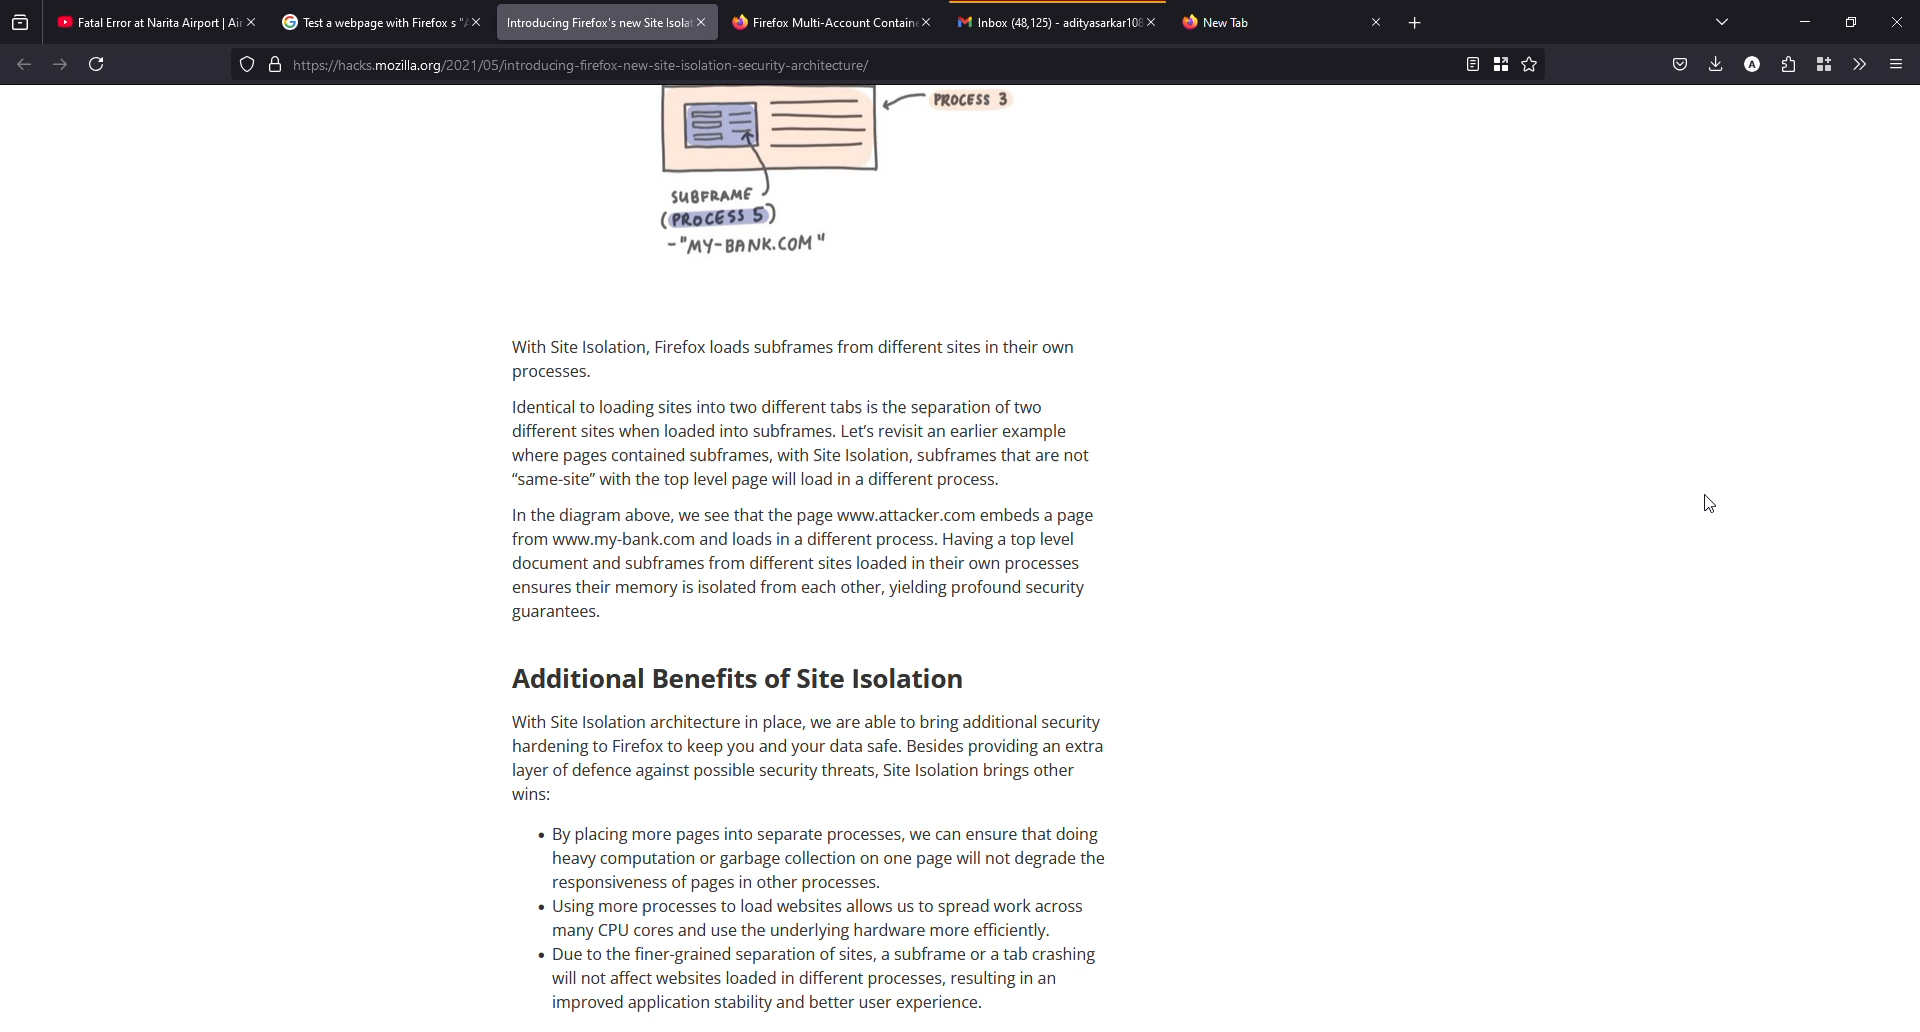 The height and width of the screenshot is (1032, 1920). I want to click on lock, so click(275, 64).